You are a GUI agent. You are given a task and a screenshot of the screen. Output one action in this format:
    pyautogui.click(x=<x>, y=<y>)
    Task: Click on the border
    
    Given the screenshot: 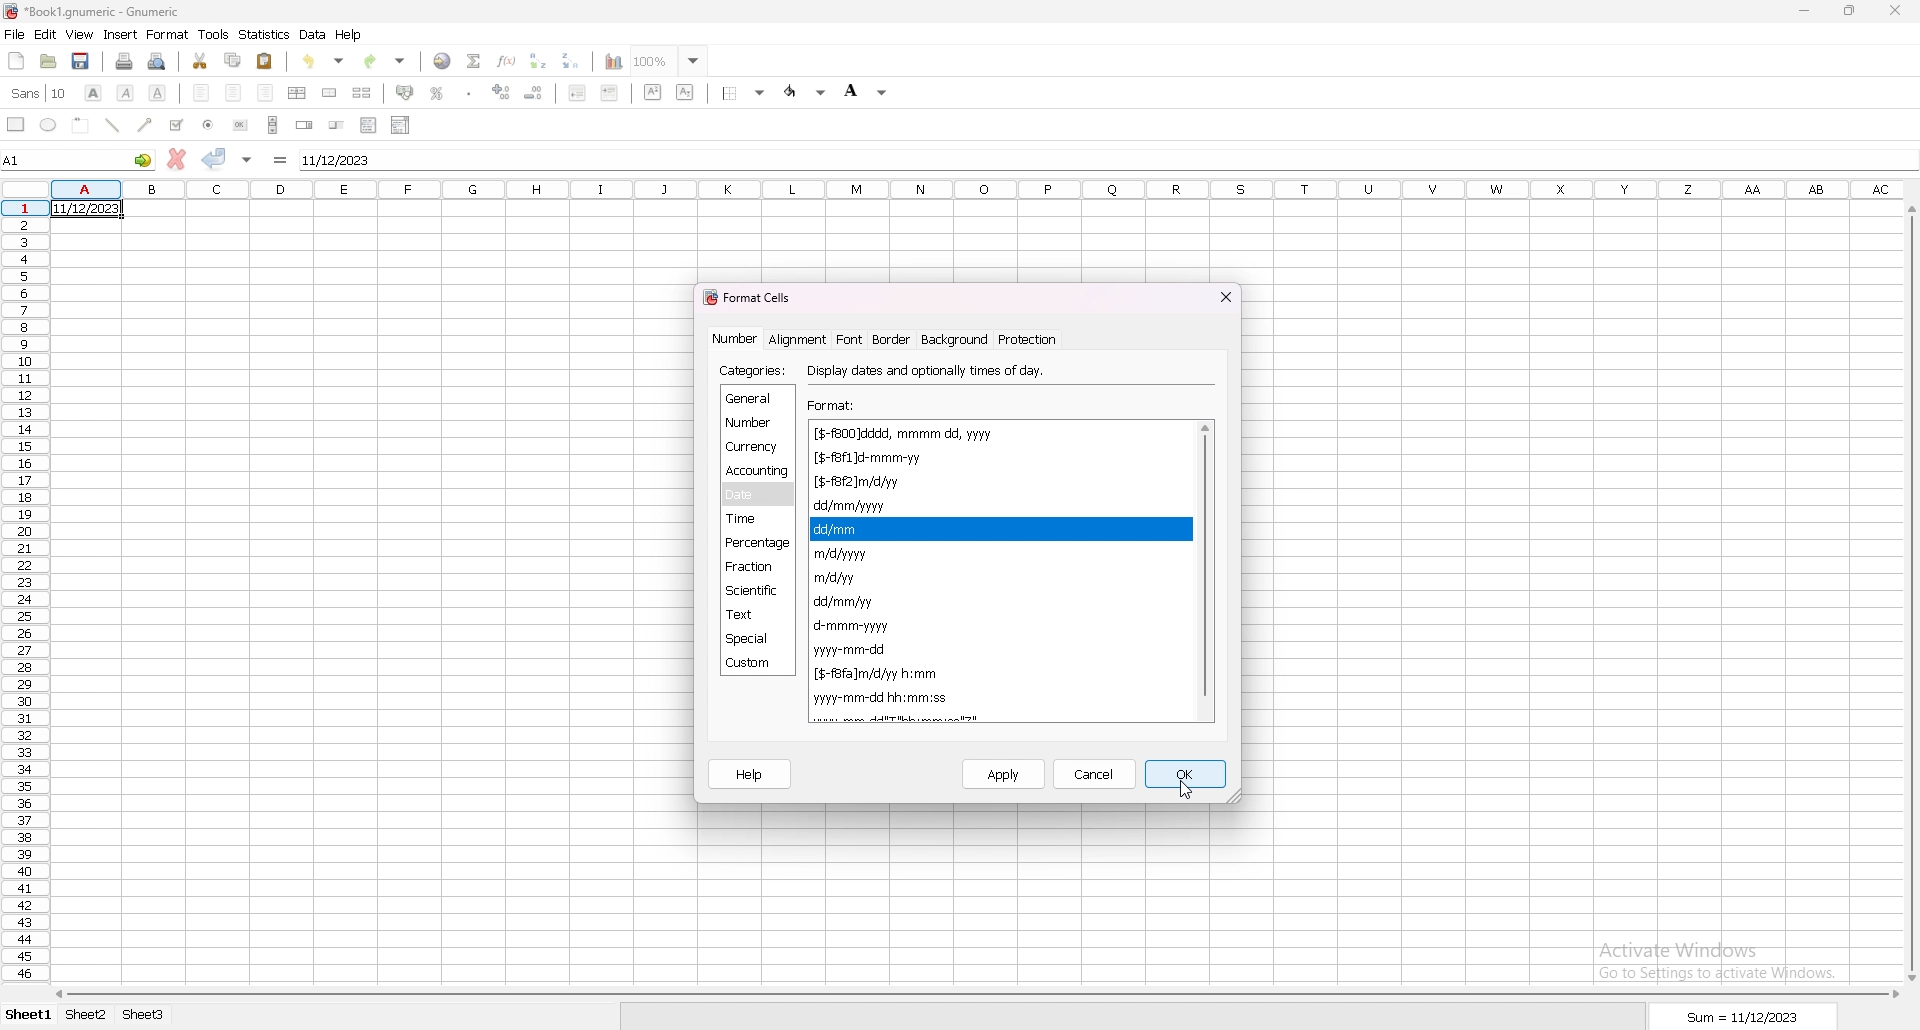 What is the action you would take?
    pyautogui.click(x=892, y=339)
    